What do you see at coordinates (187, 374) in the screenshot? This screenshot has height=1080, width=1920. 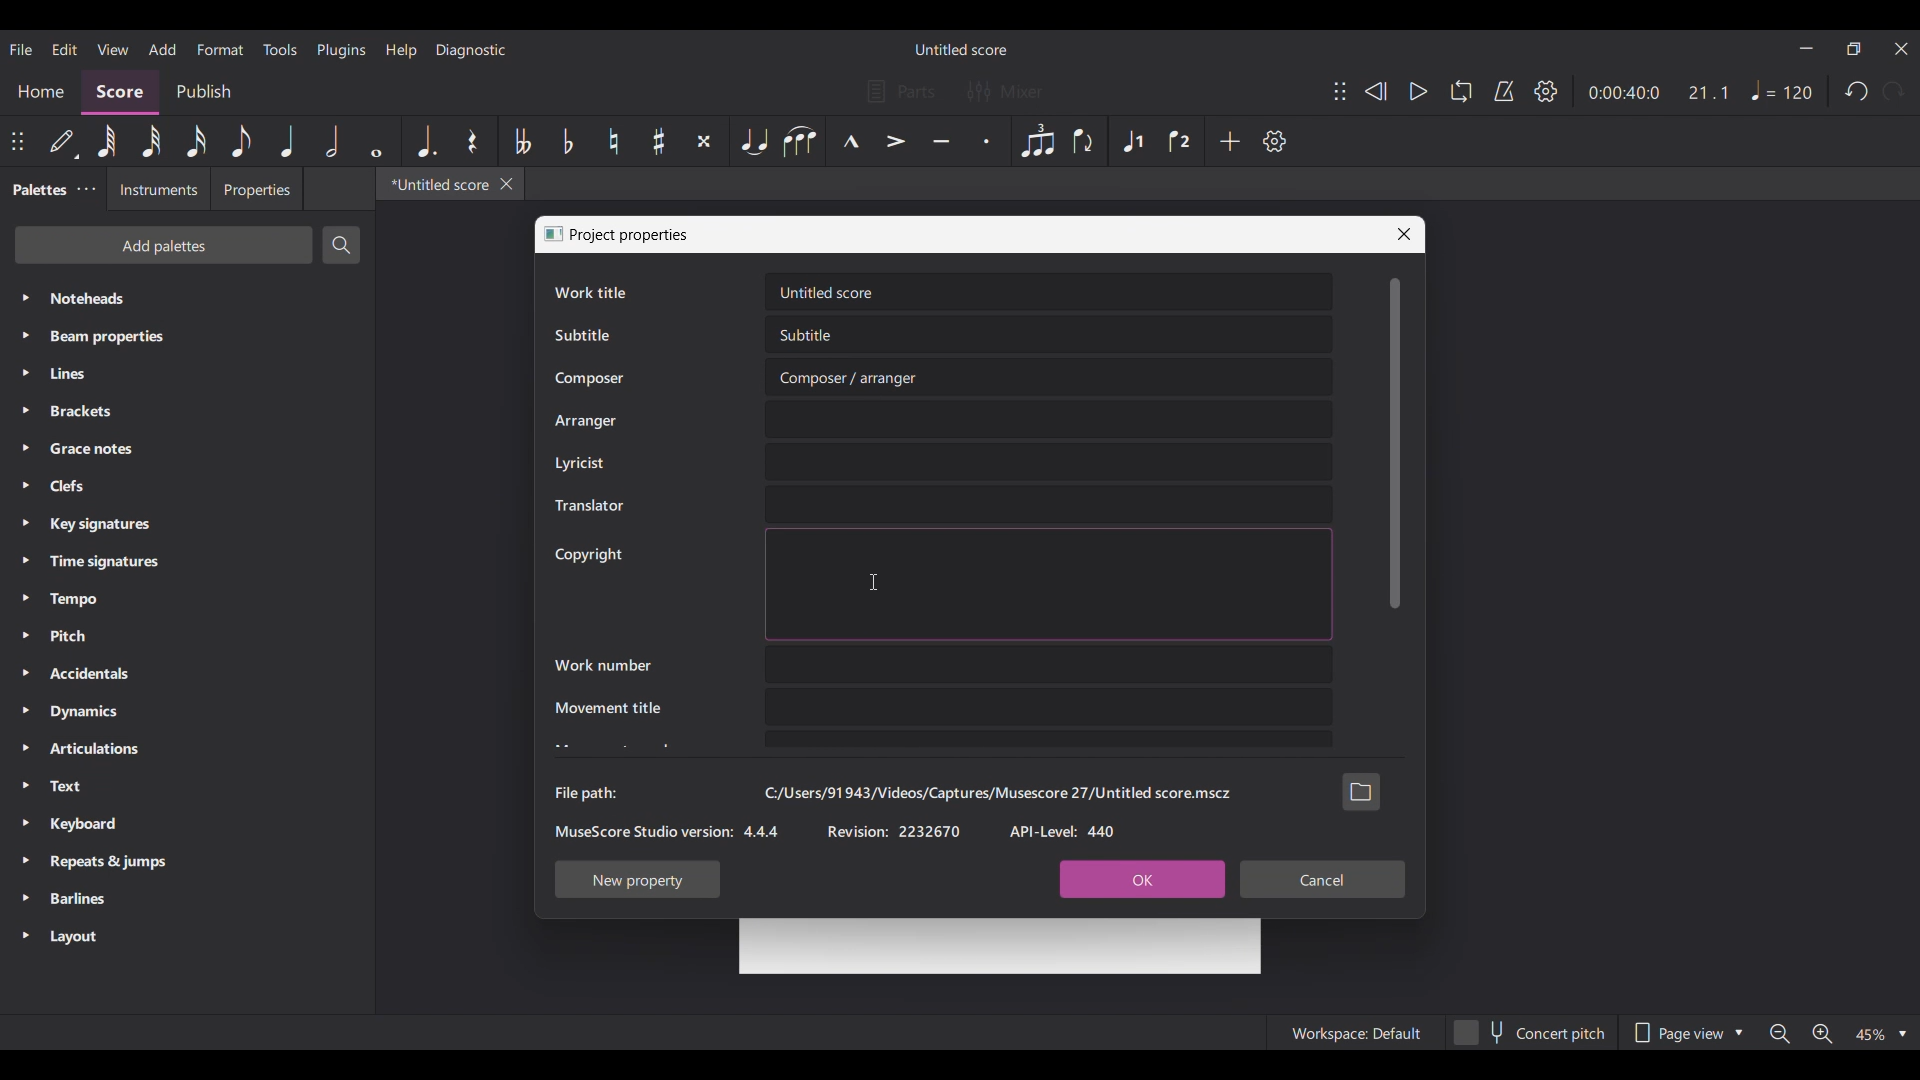 I see `Lines` at bounding box center [187, 374].